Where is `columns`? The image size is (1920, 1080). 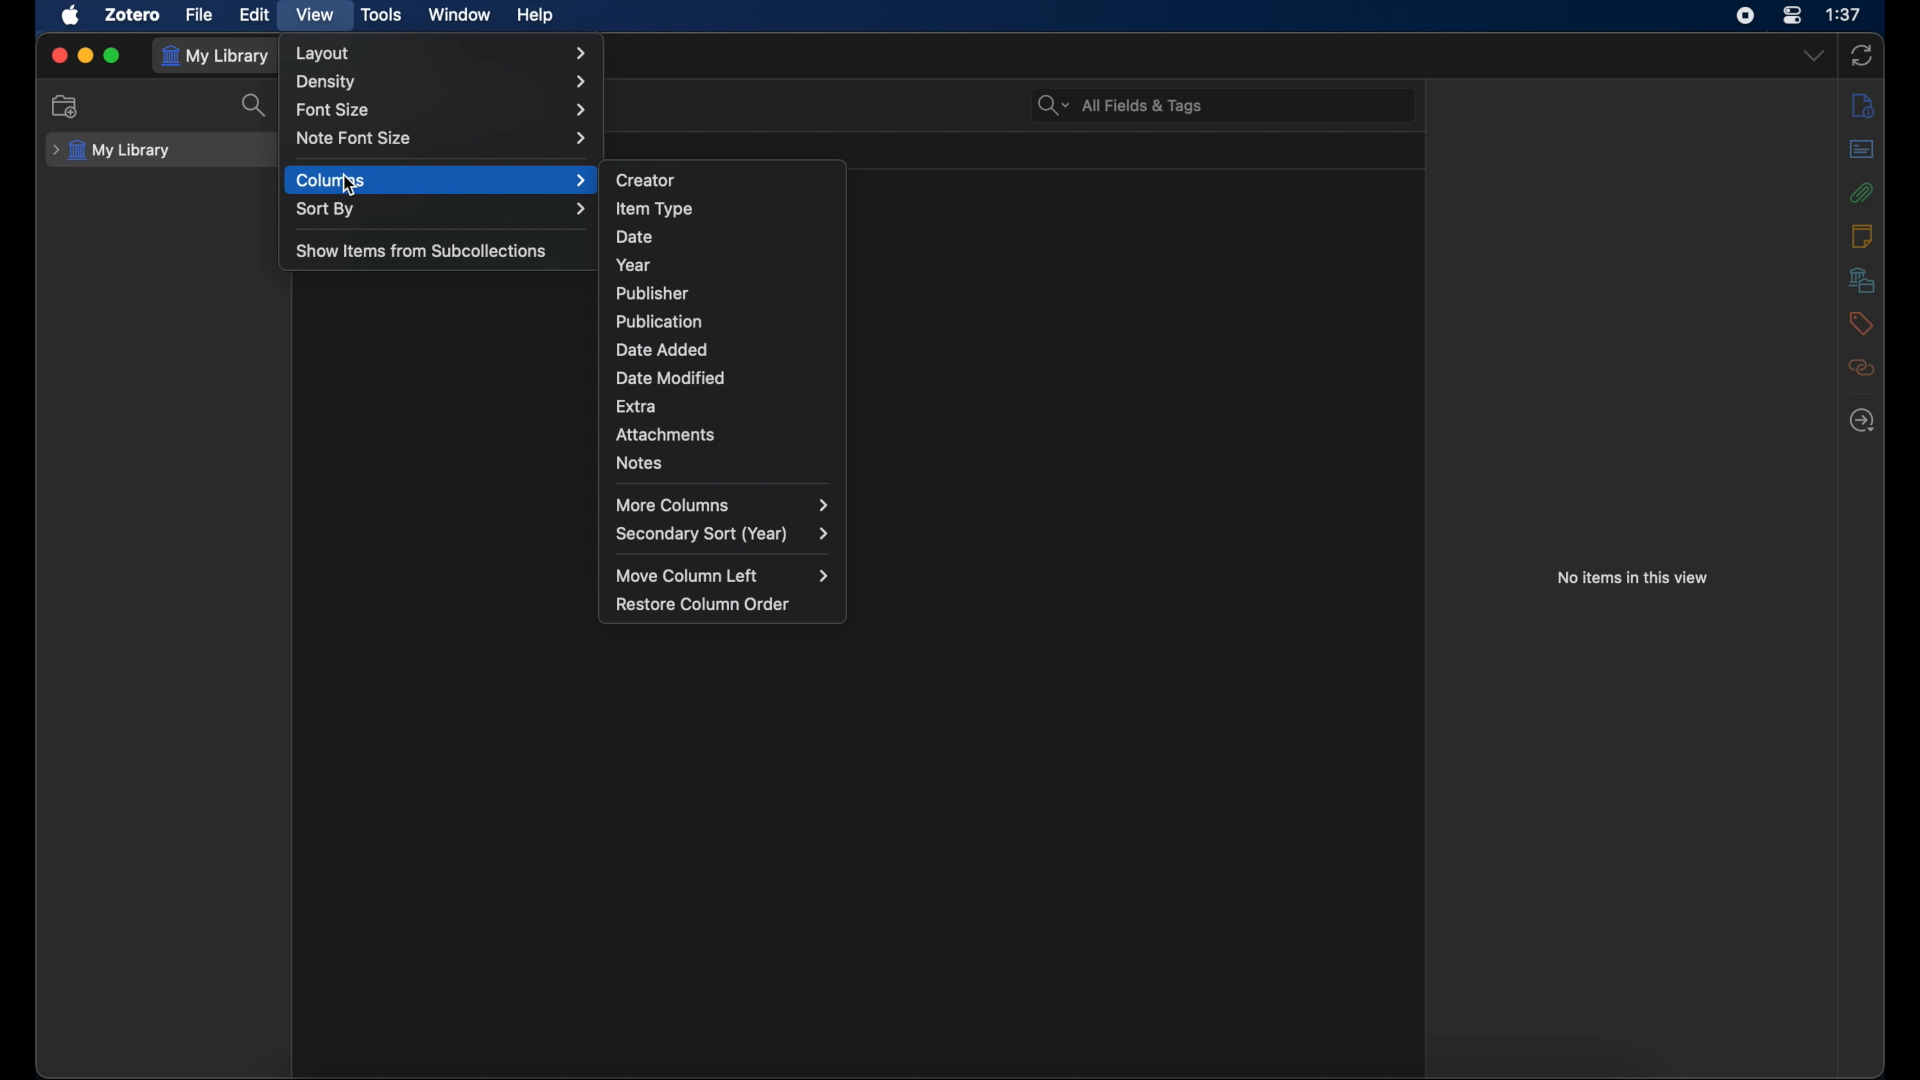 columns is located at coordinates (443, 180).